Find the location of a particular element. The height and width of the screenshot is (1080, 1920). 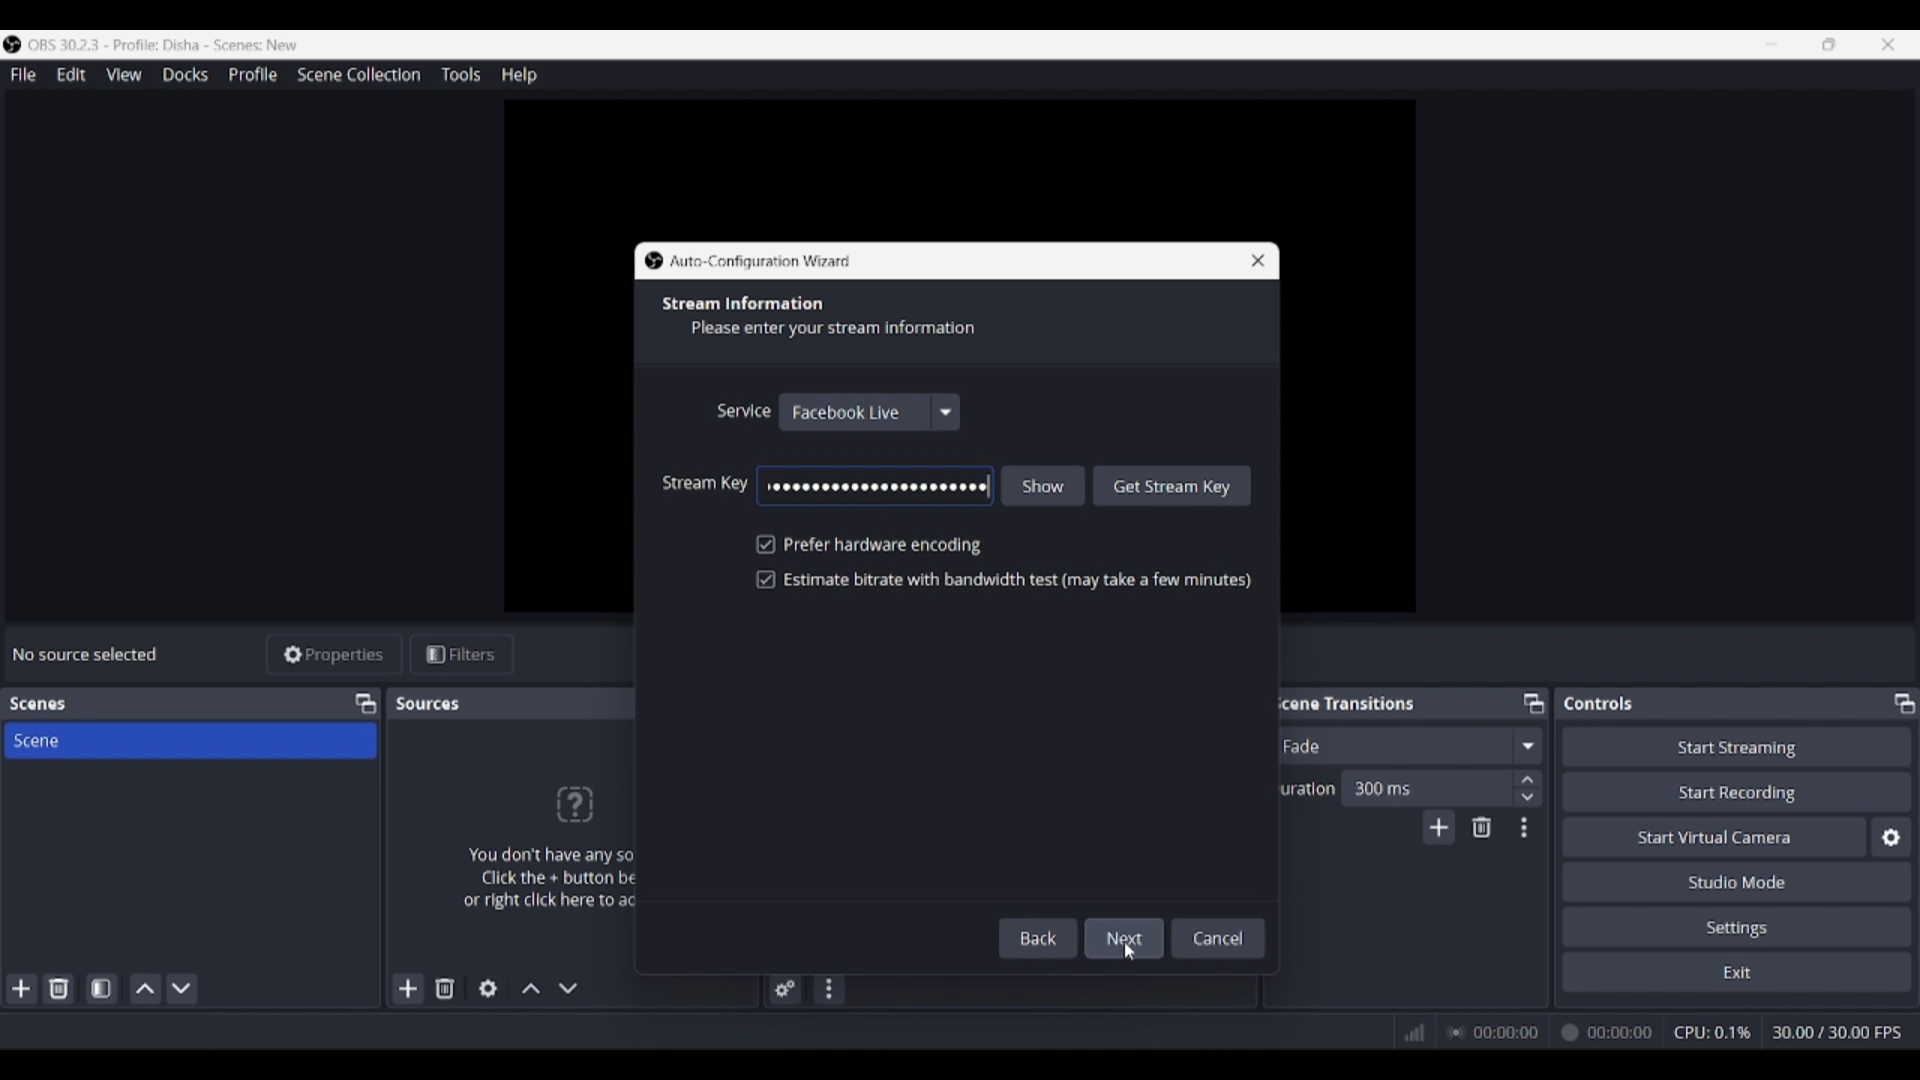

Increase/Decrease duration is located at coordinates (1529, 787).